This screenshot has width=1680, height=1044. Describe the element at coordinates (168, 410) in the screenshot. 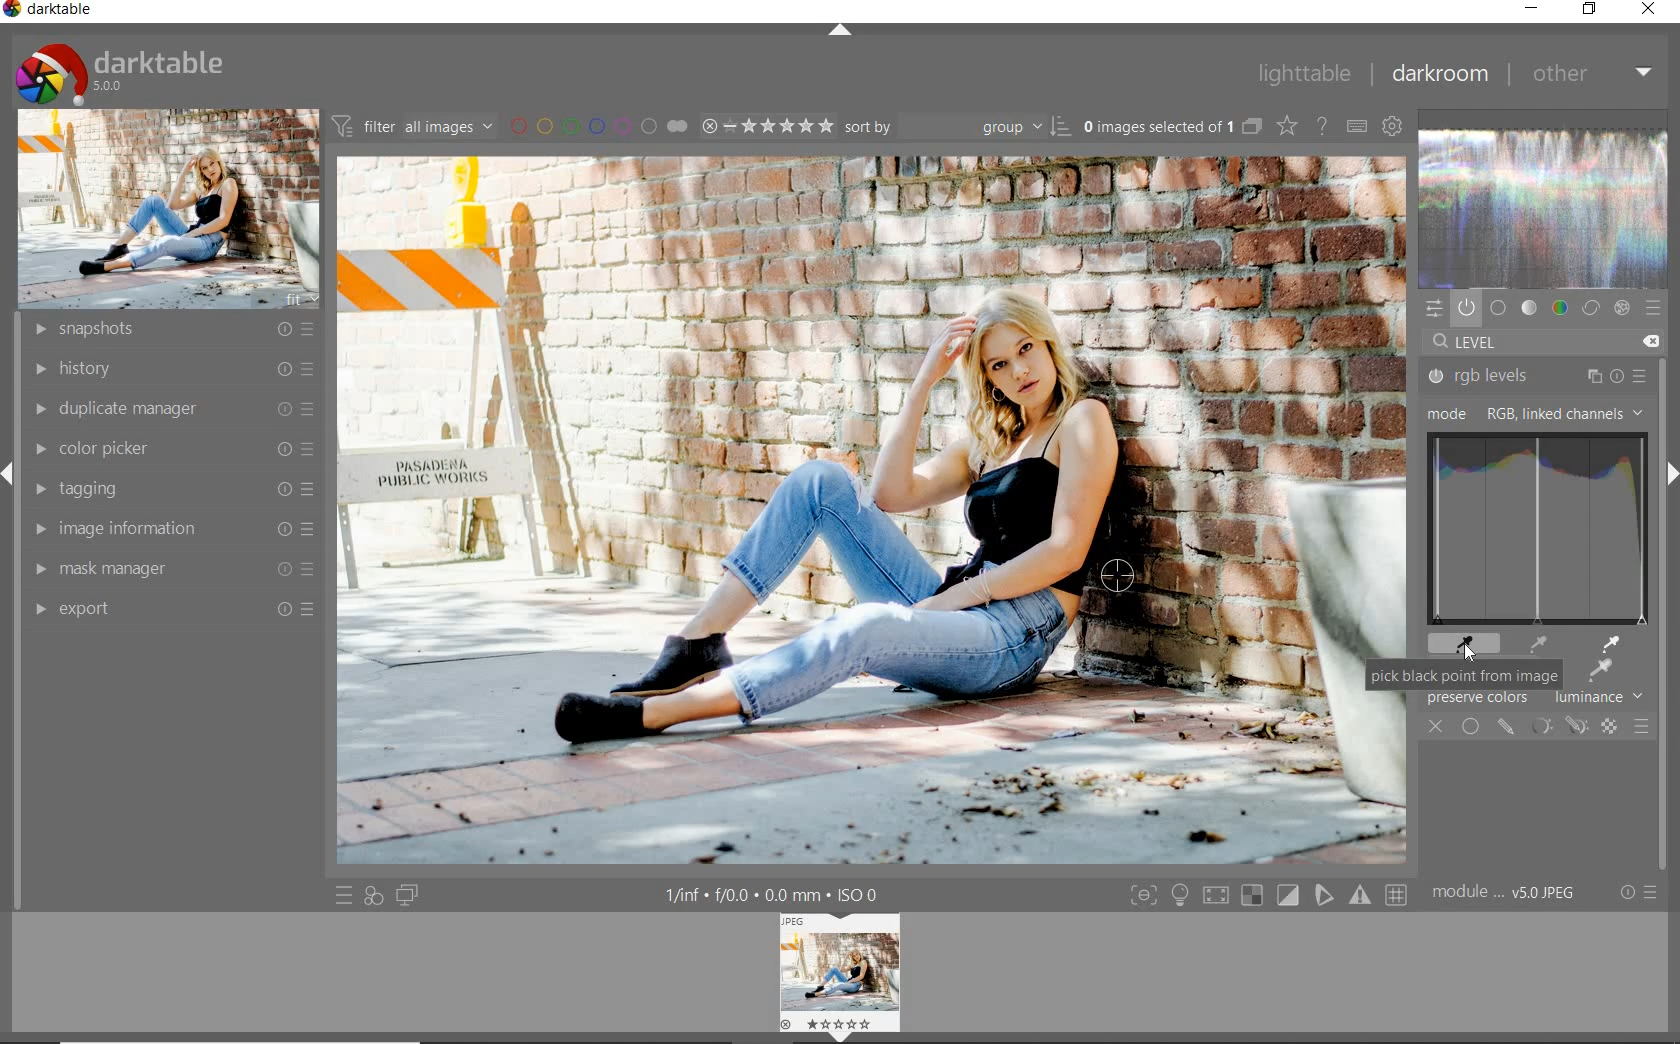

I see `duplicate manager` at that location.